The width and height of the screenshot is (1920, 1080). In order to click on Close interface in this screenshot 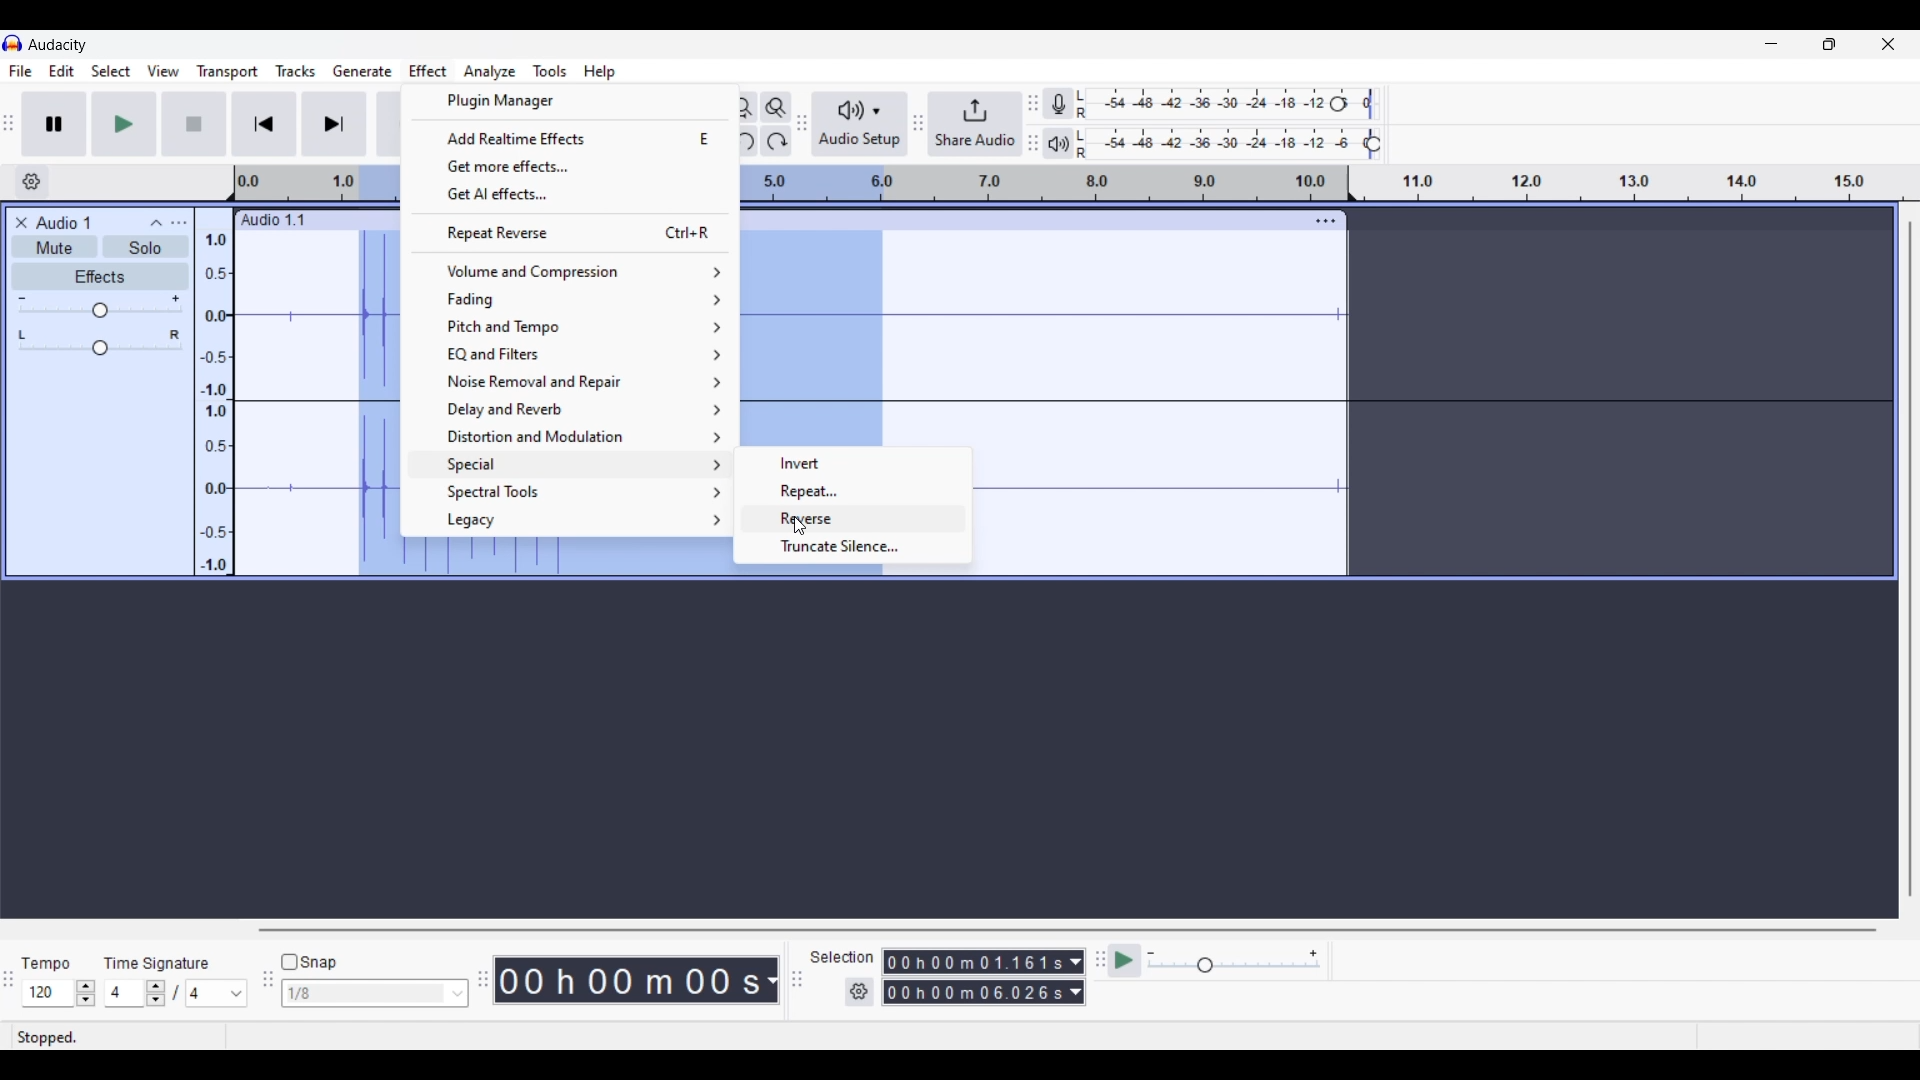, I will do `click(1888, 44)`.